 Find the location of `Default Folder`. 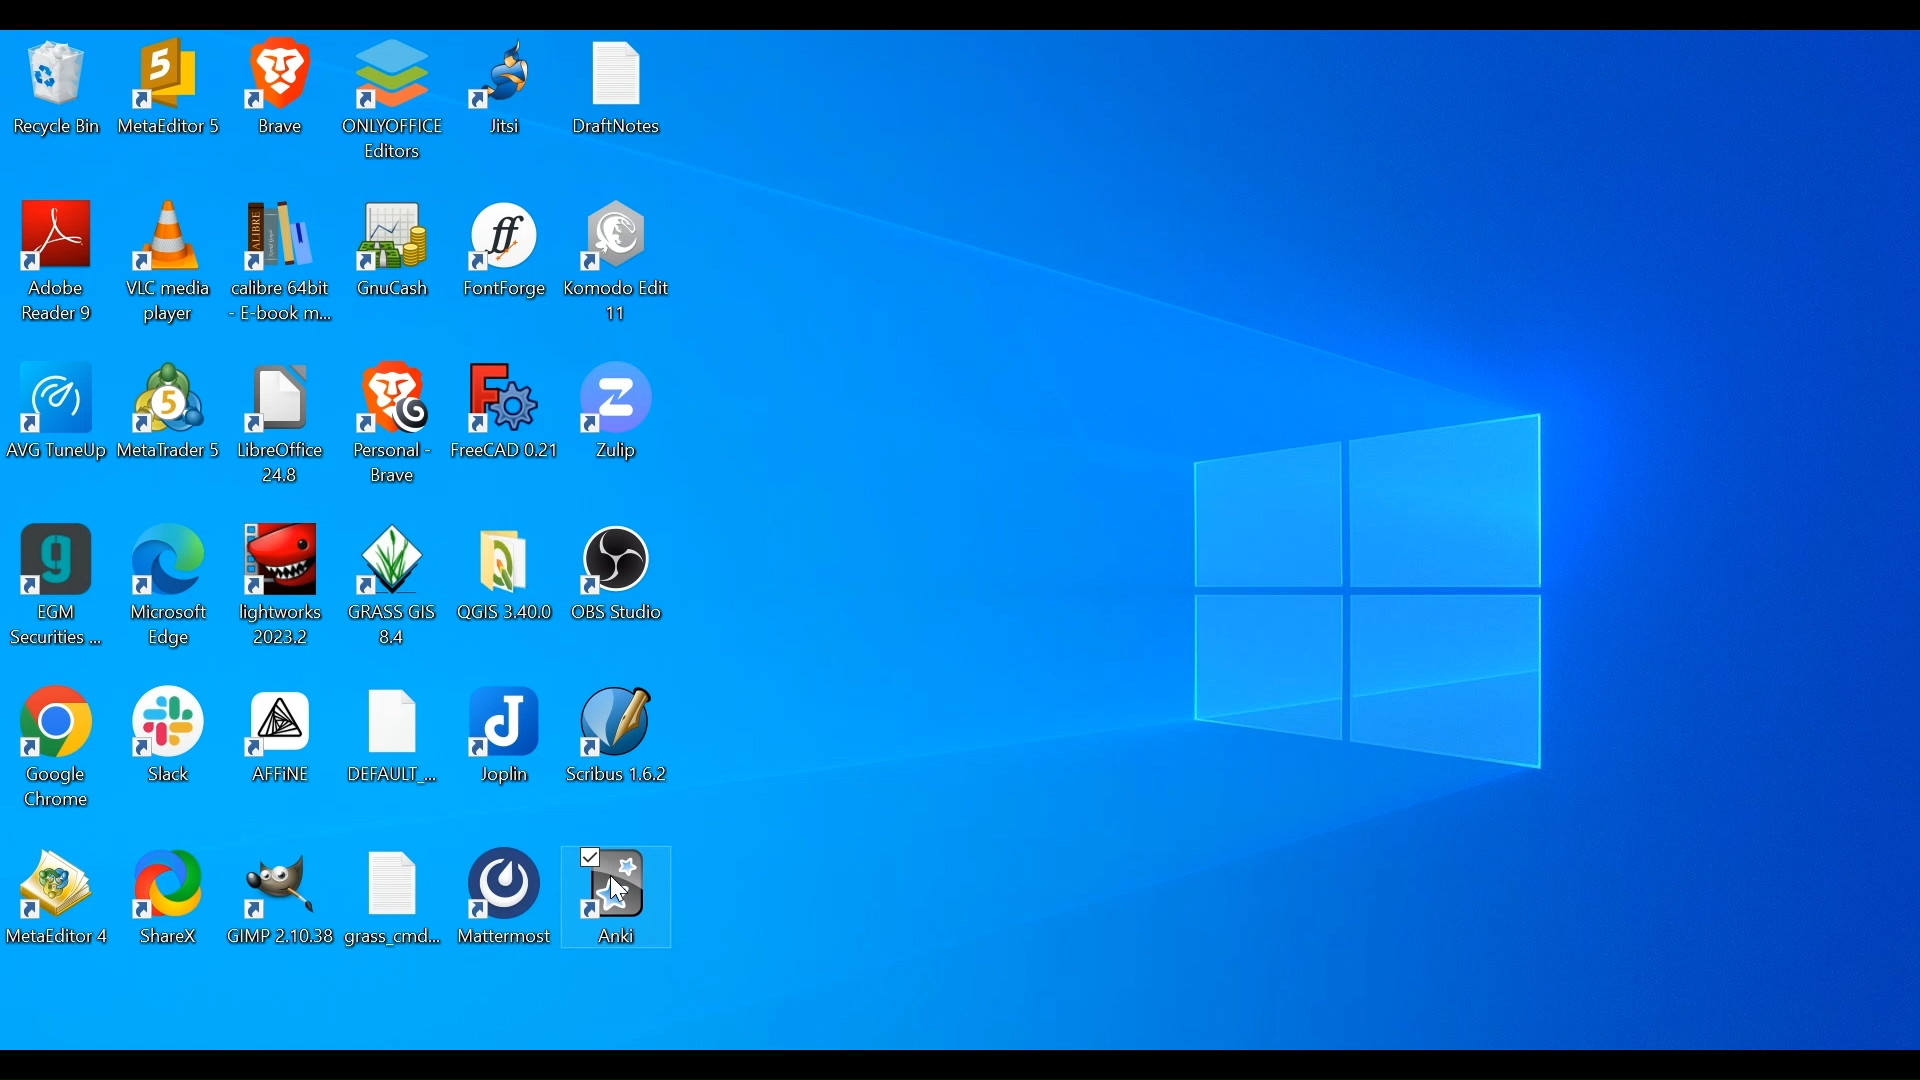

Default Folder is located at coordinates (393, 740).